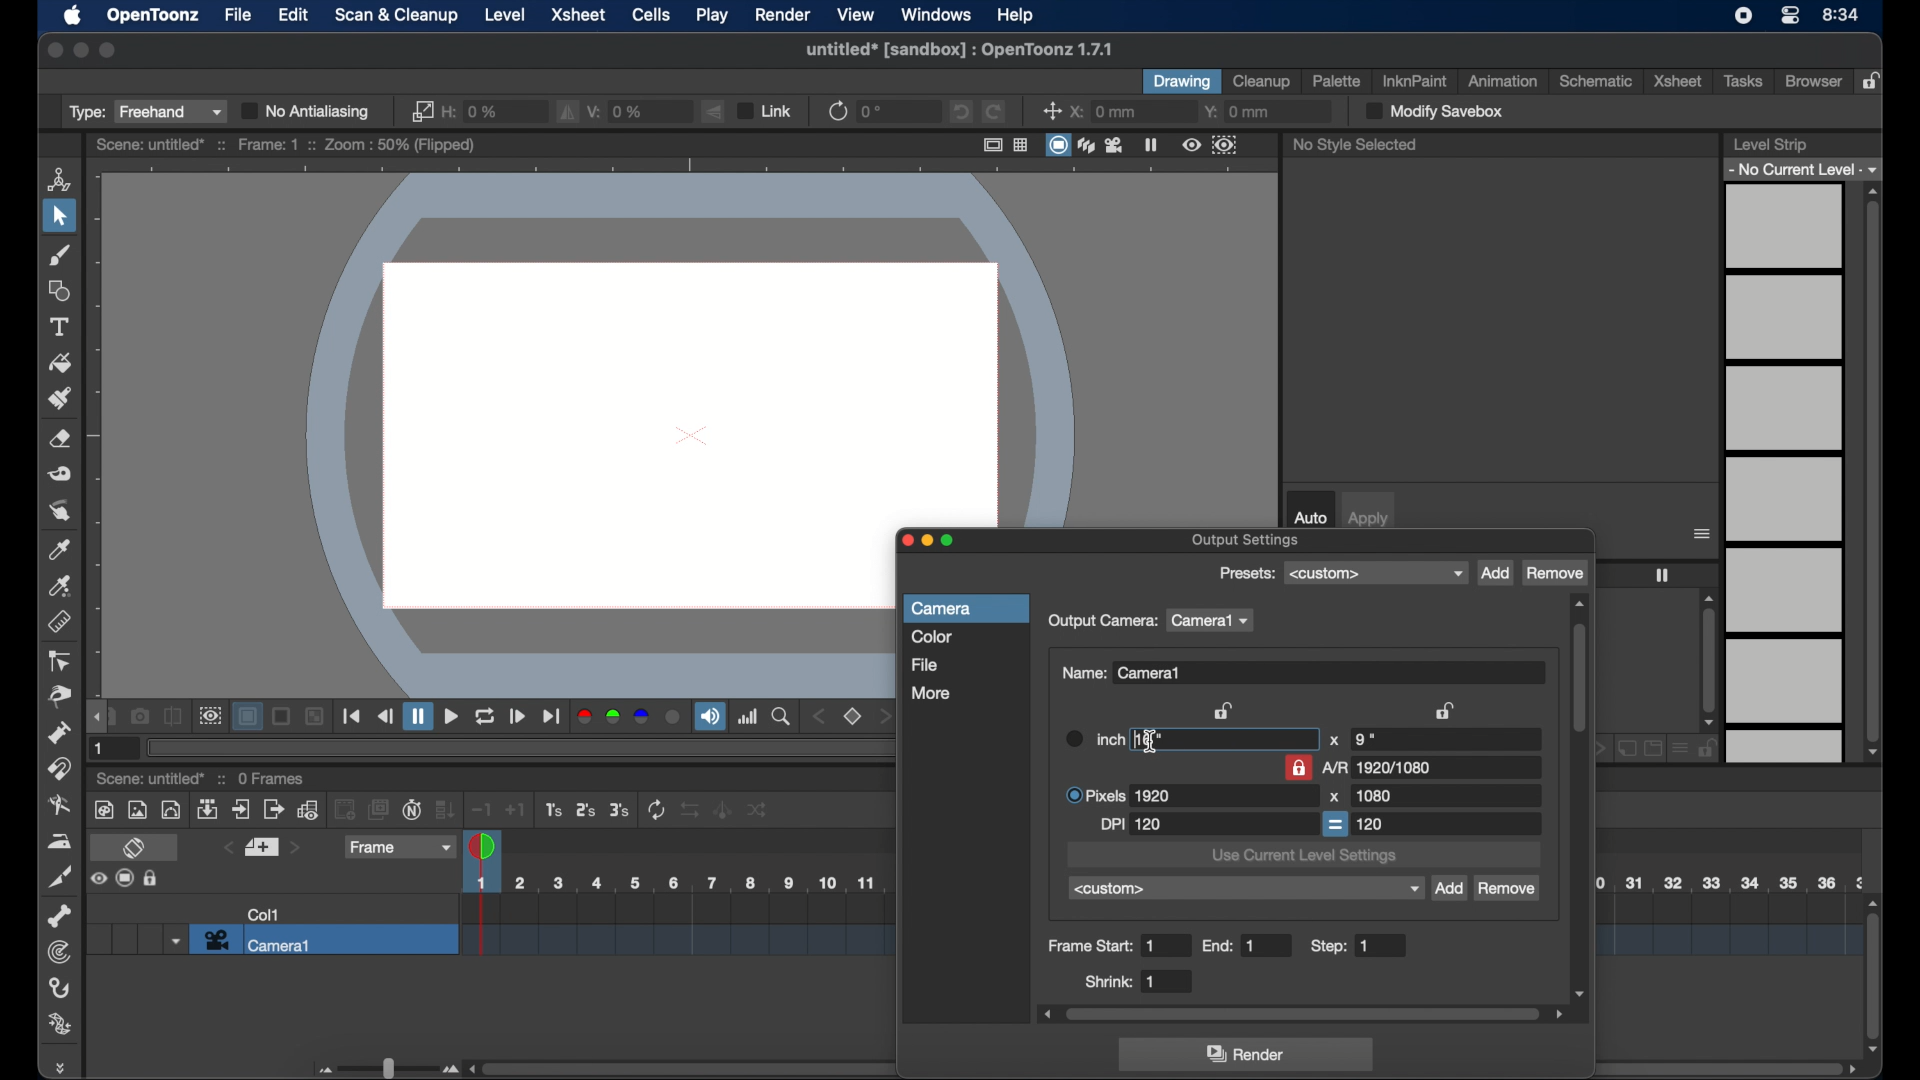  Describe the element at coordinates (1355, 144) in the screenshot. I see `no style selected` at that location.